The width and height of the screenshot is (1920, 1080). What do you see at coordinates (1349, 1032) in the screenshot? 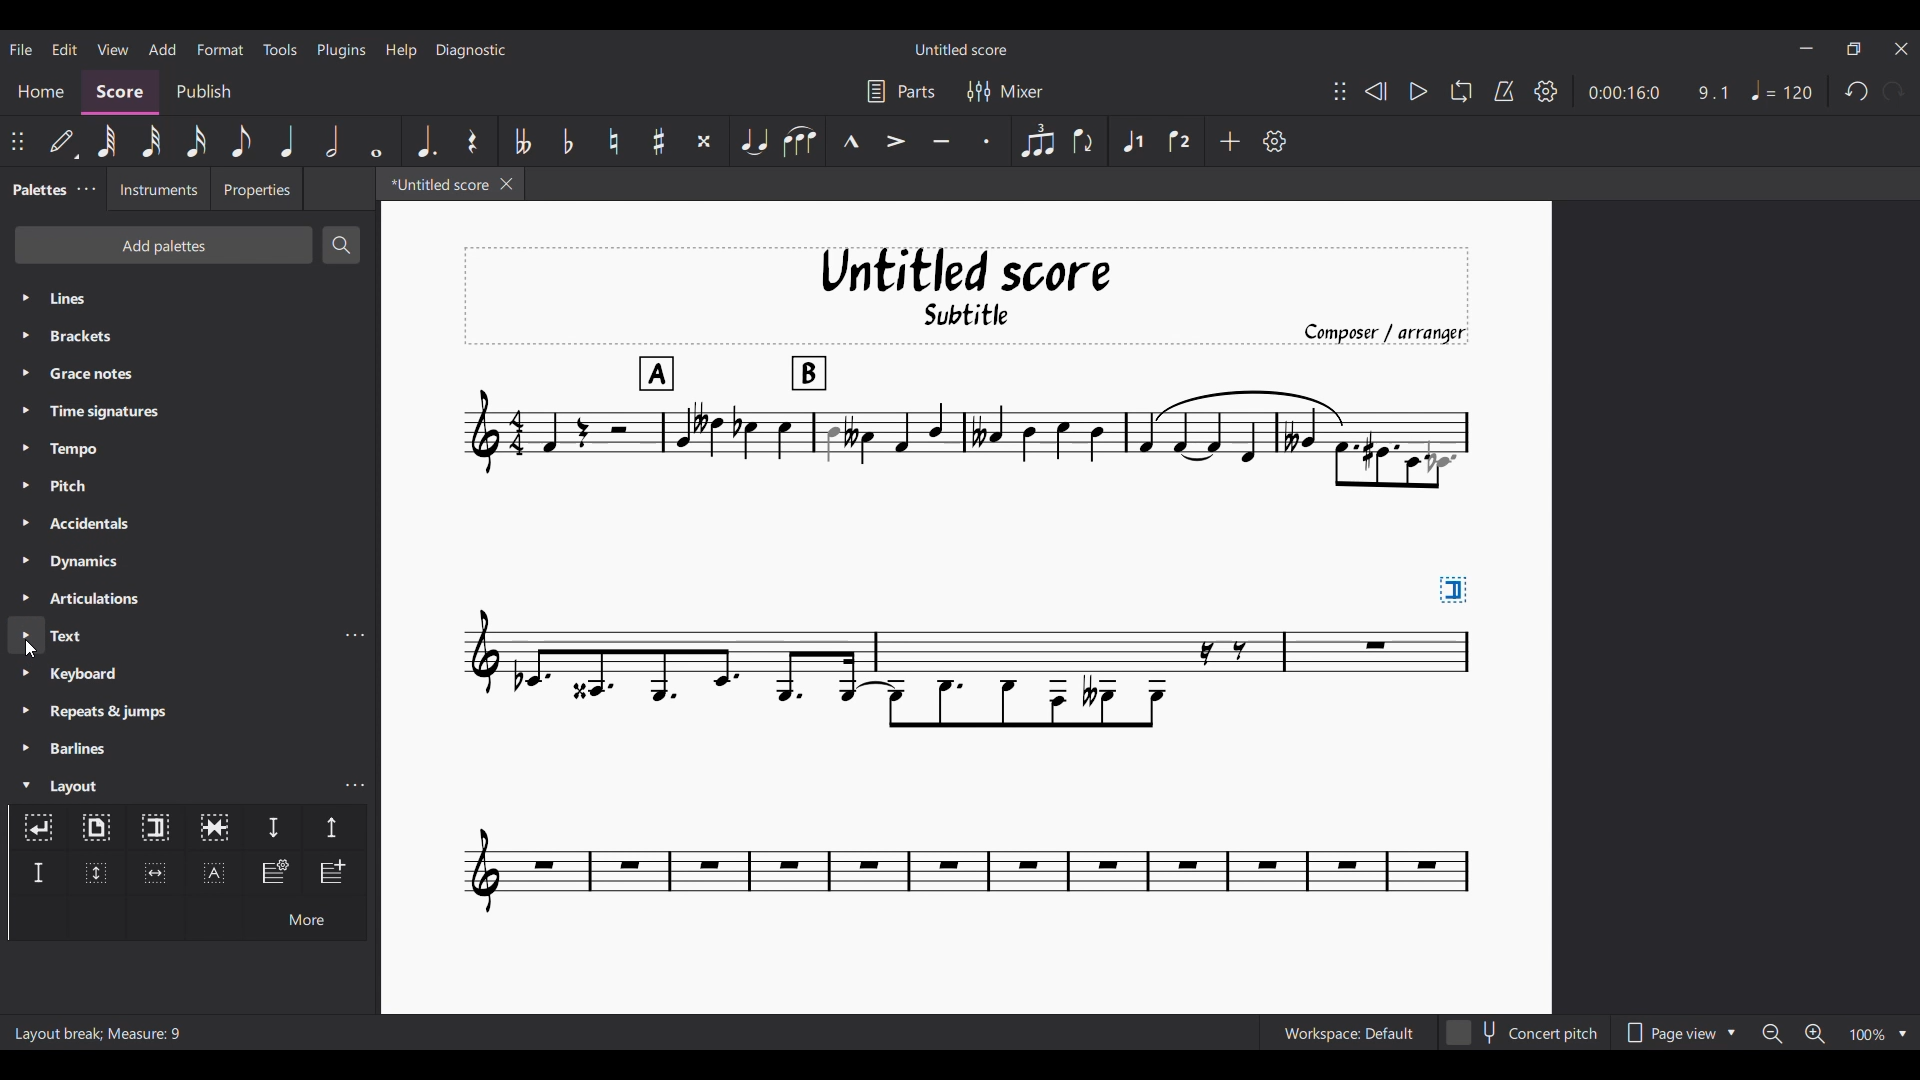
I see `Workspace: Default` at bounding box center [1349, 1032].